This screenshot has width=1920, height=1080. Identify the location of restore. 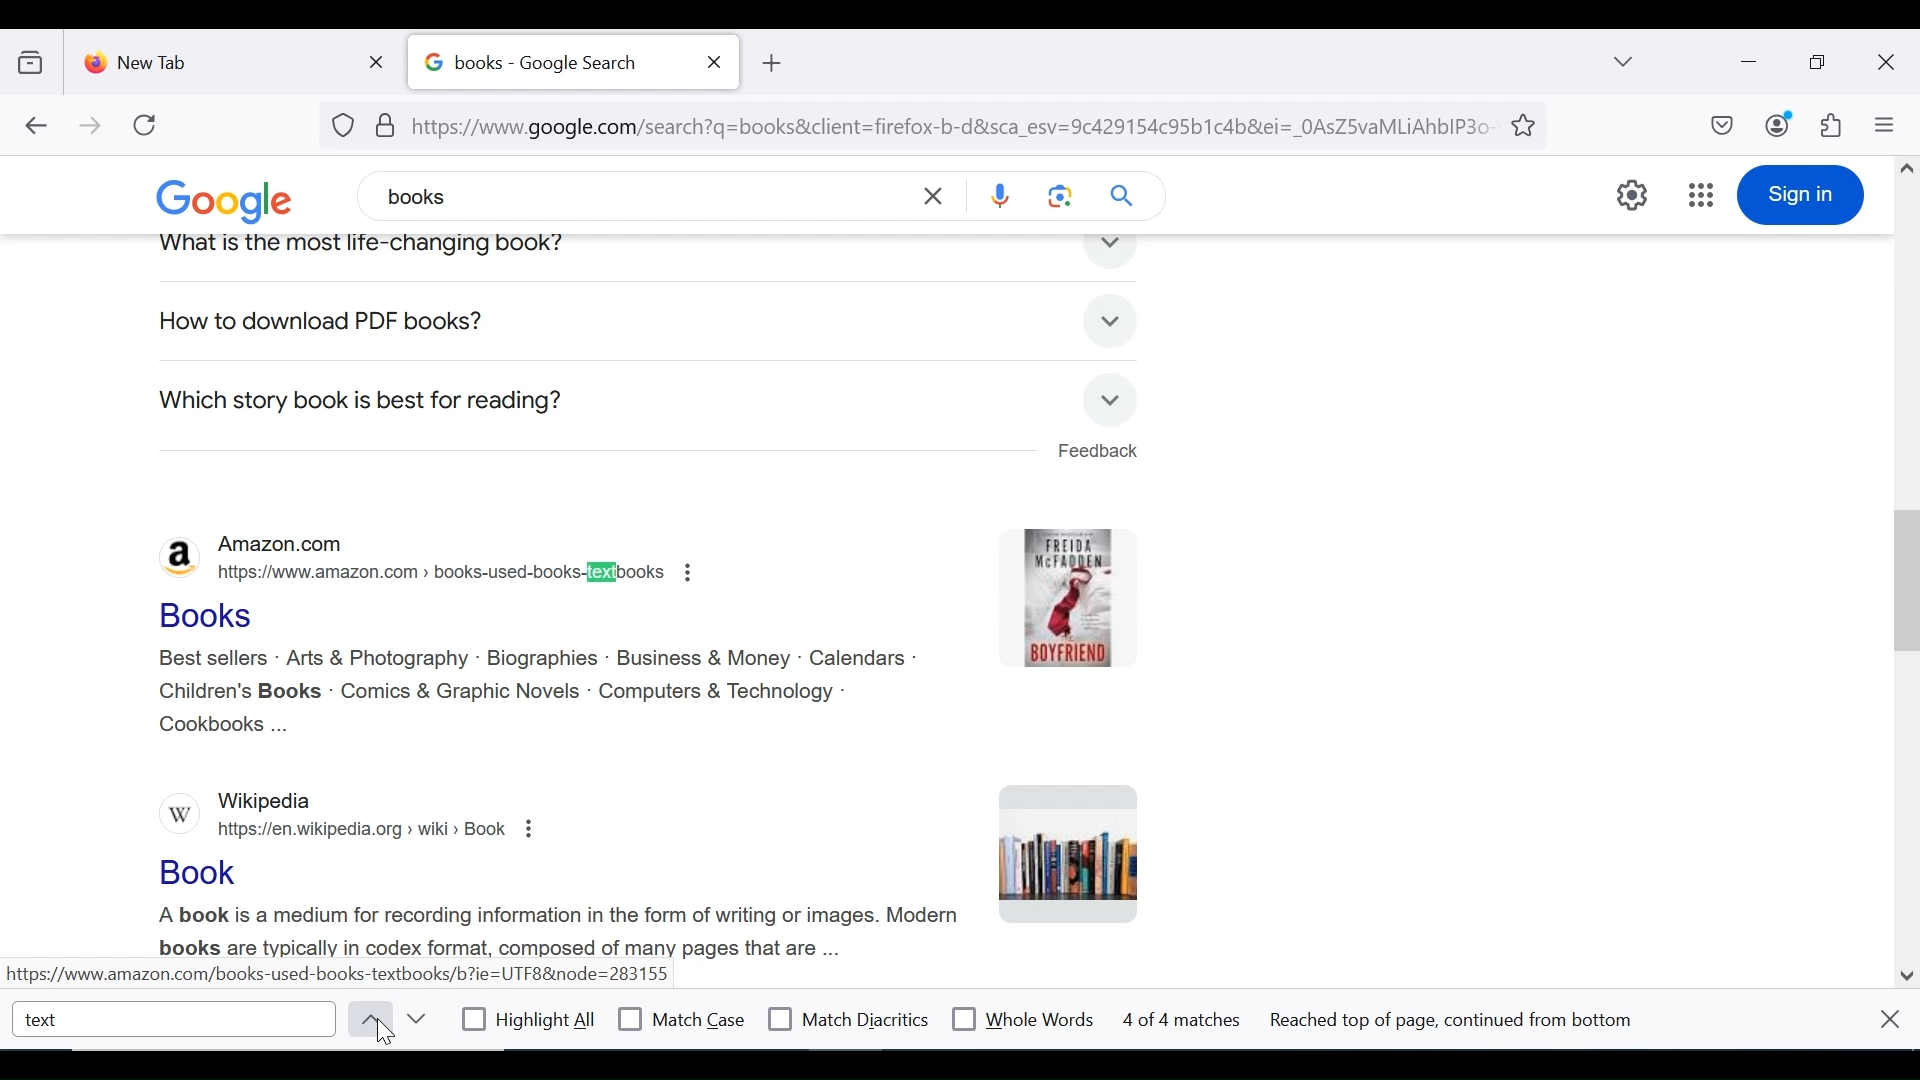
(1820, 63).